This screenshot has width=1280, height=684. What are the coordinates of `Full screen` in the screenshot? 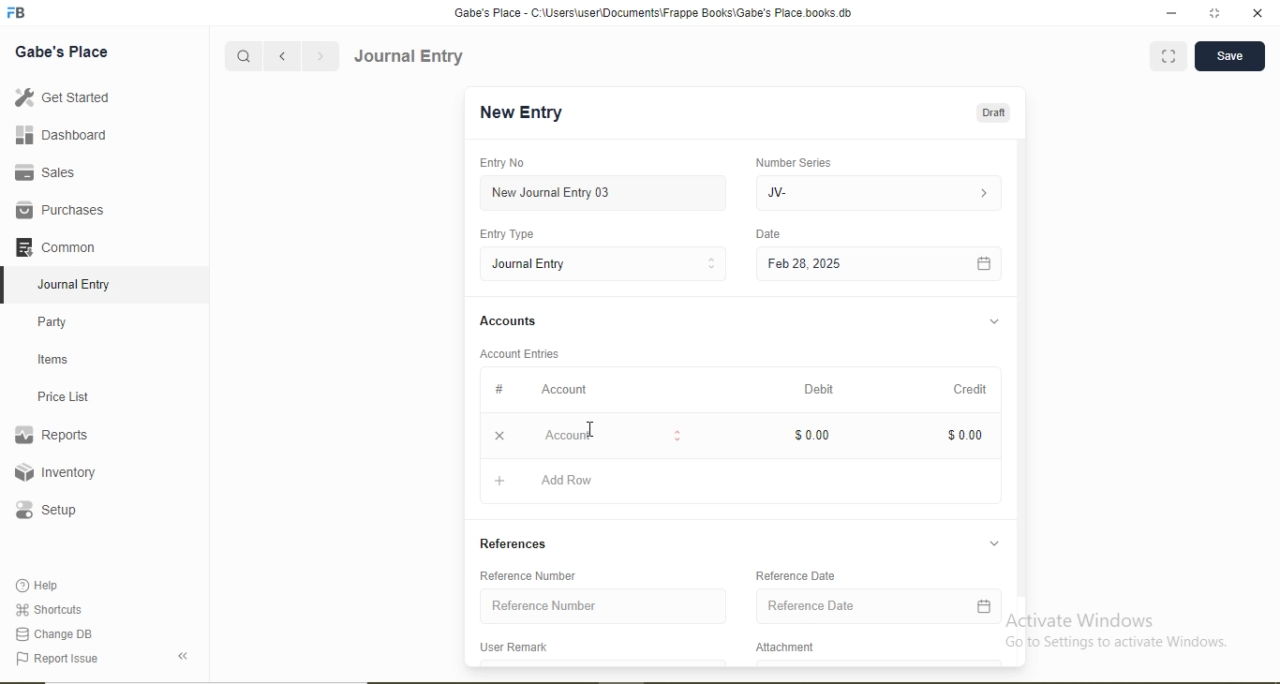 It's located at (1169, 55).